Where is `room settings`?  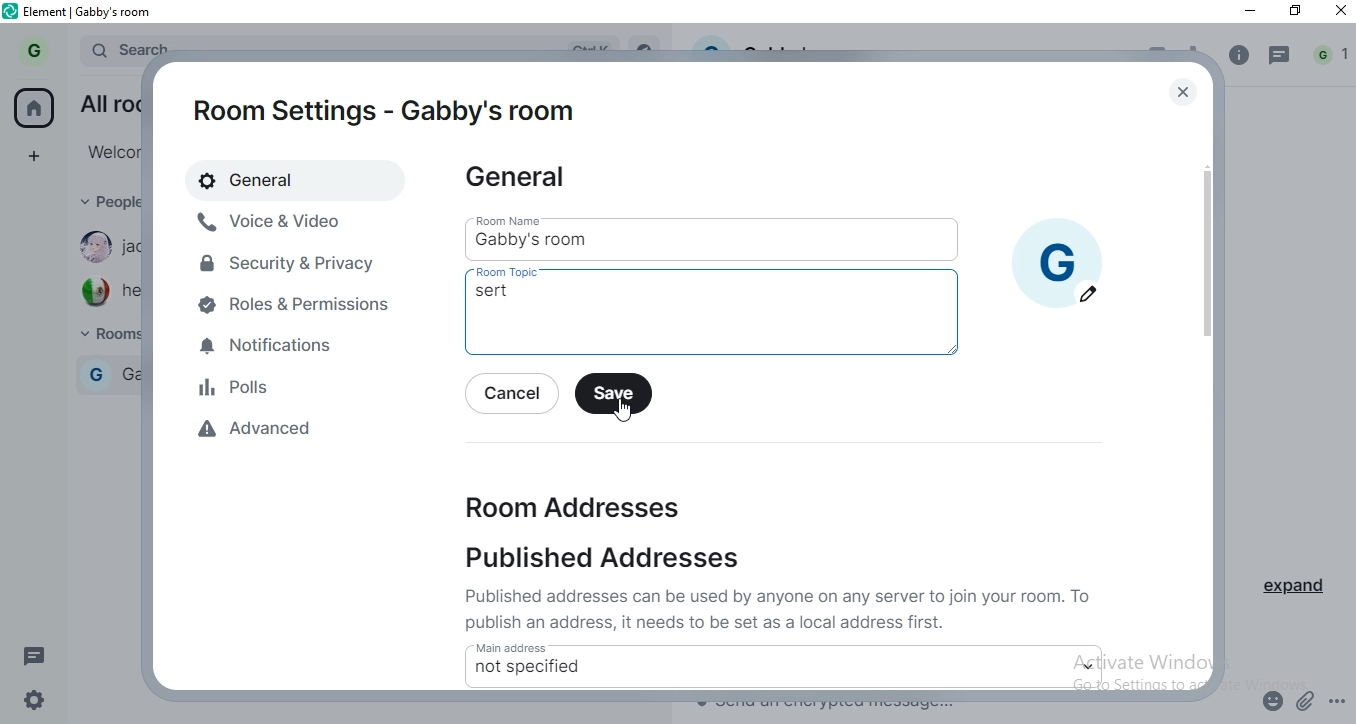 room settings is located at coordinates (386, 109).